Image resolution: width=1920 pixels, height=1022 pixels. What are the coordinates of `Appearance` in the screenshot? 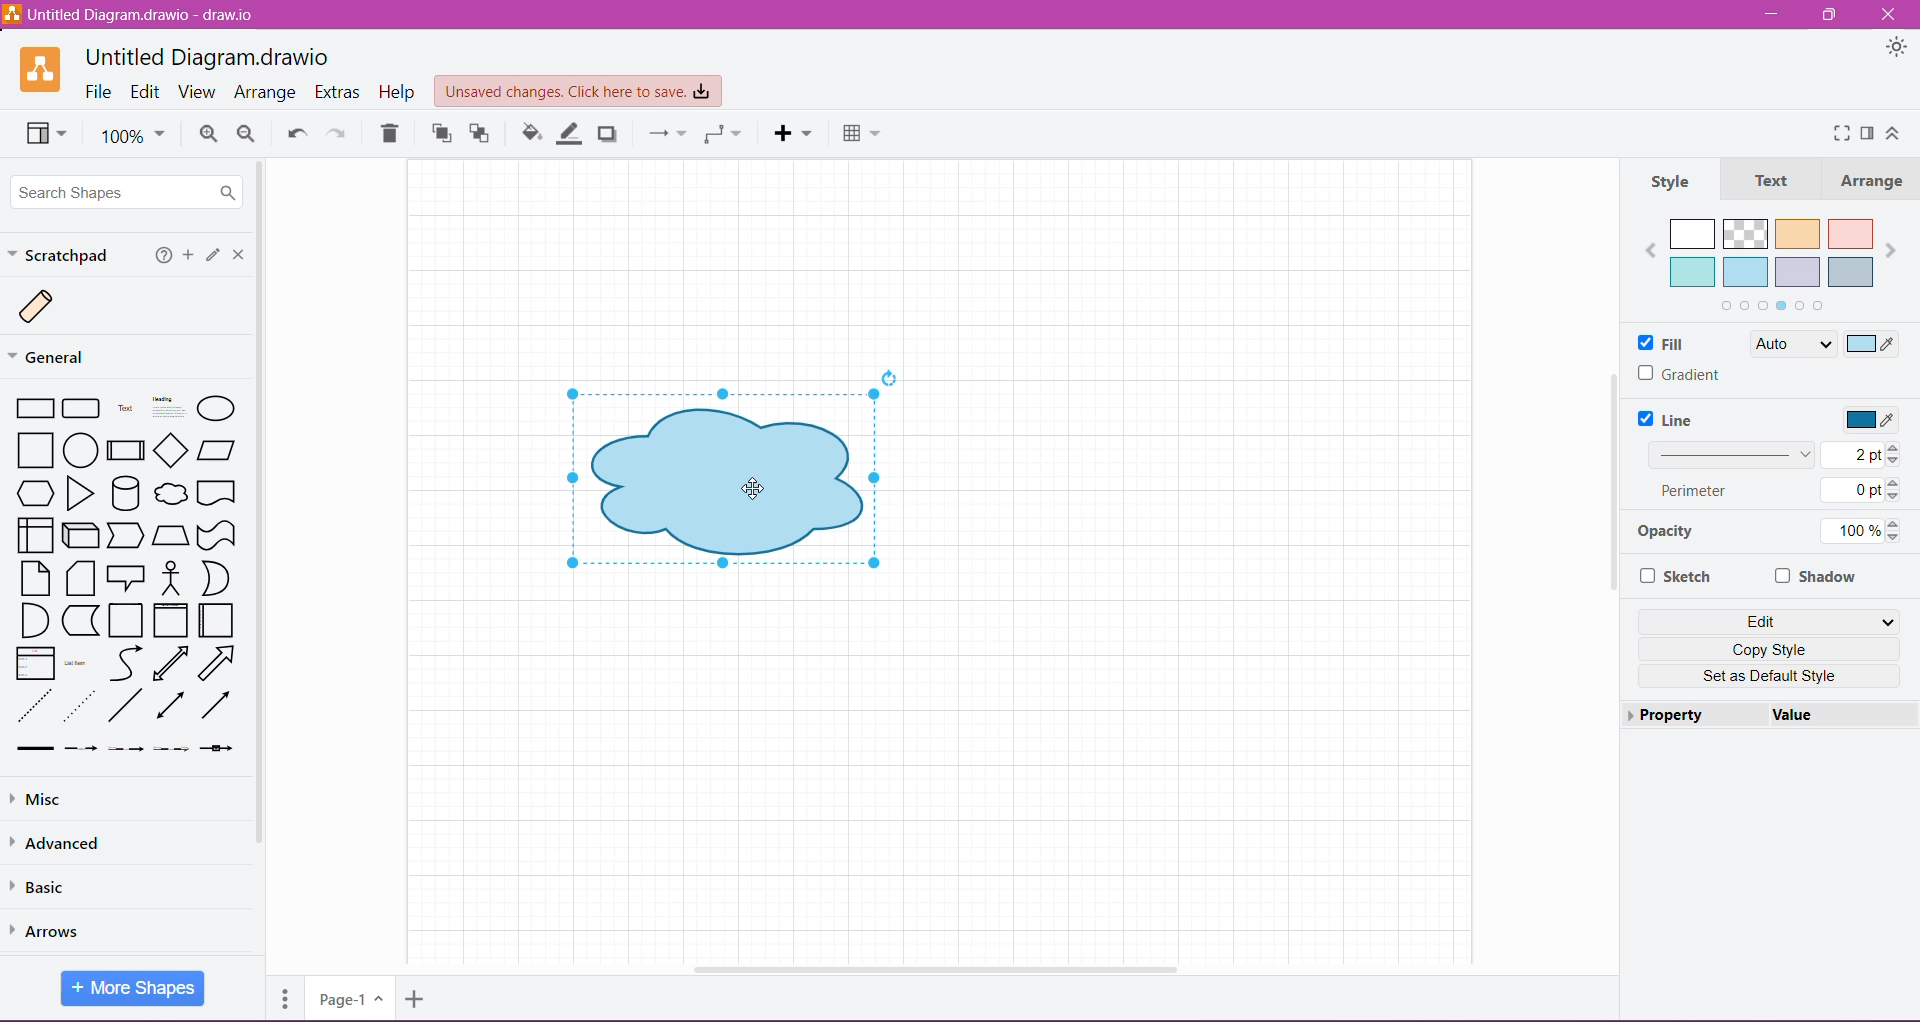 It's located at (1896, 49).